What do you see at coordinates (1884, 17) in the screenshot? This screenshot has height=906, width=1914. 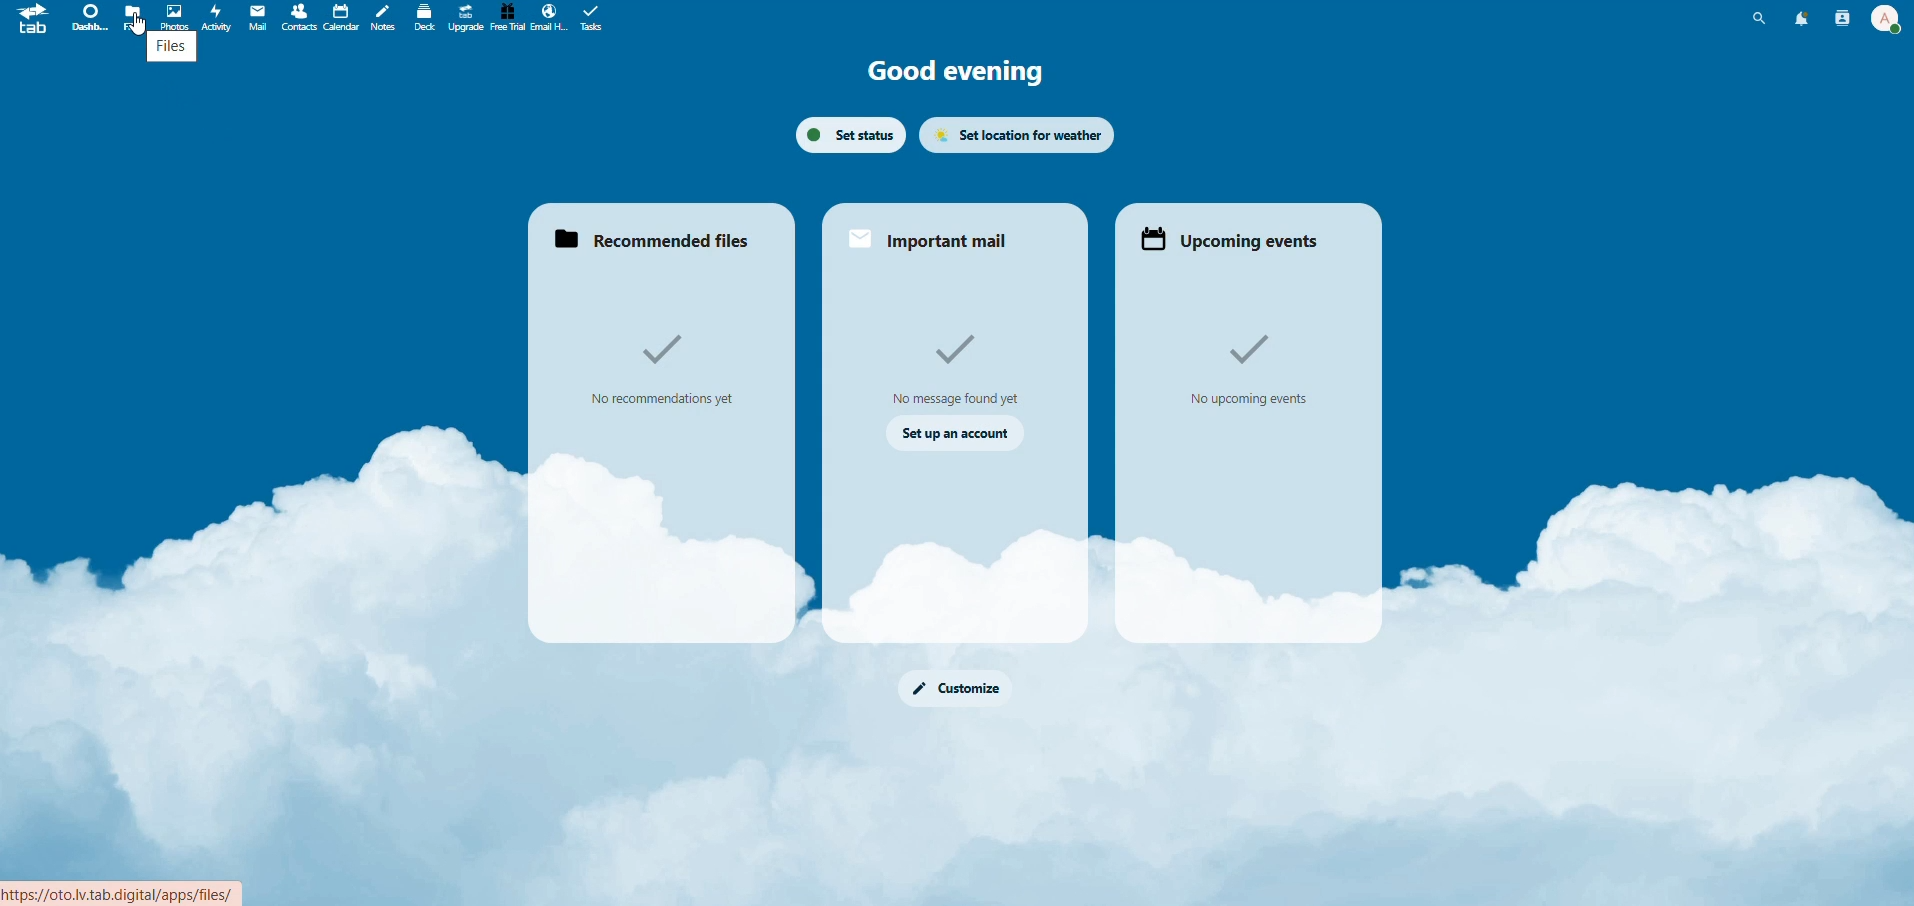 I see `Profile` at bounding box center [1884, 17].